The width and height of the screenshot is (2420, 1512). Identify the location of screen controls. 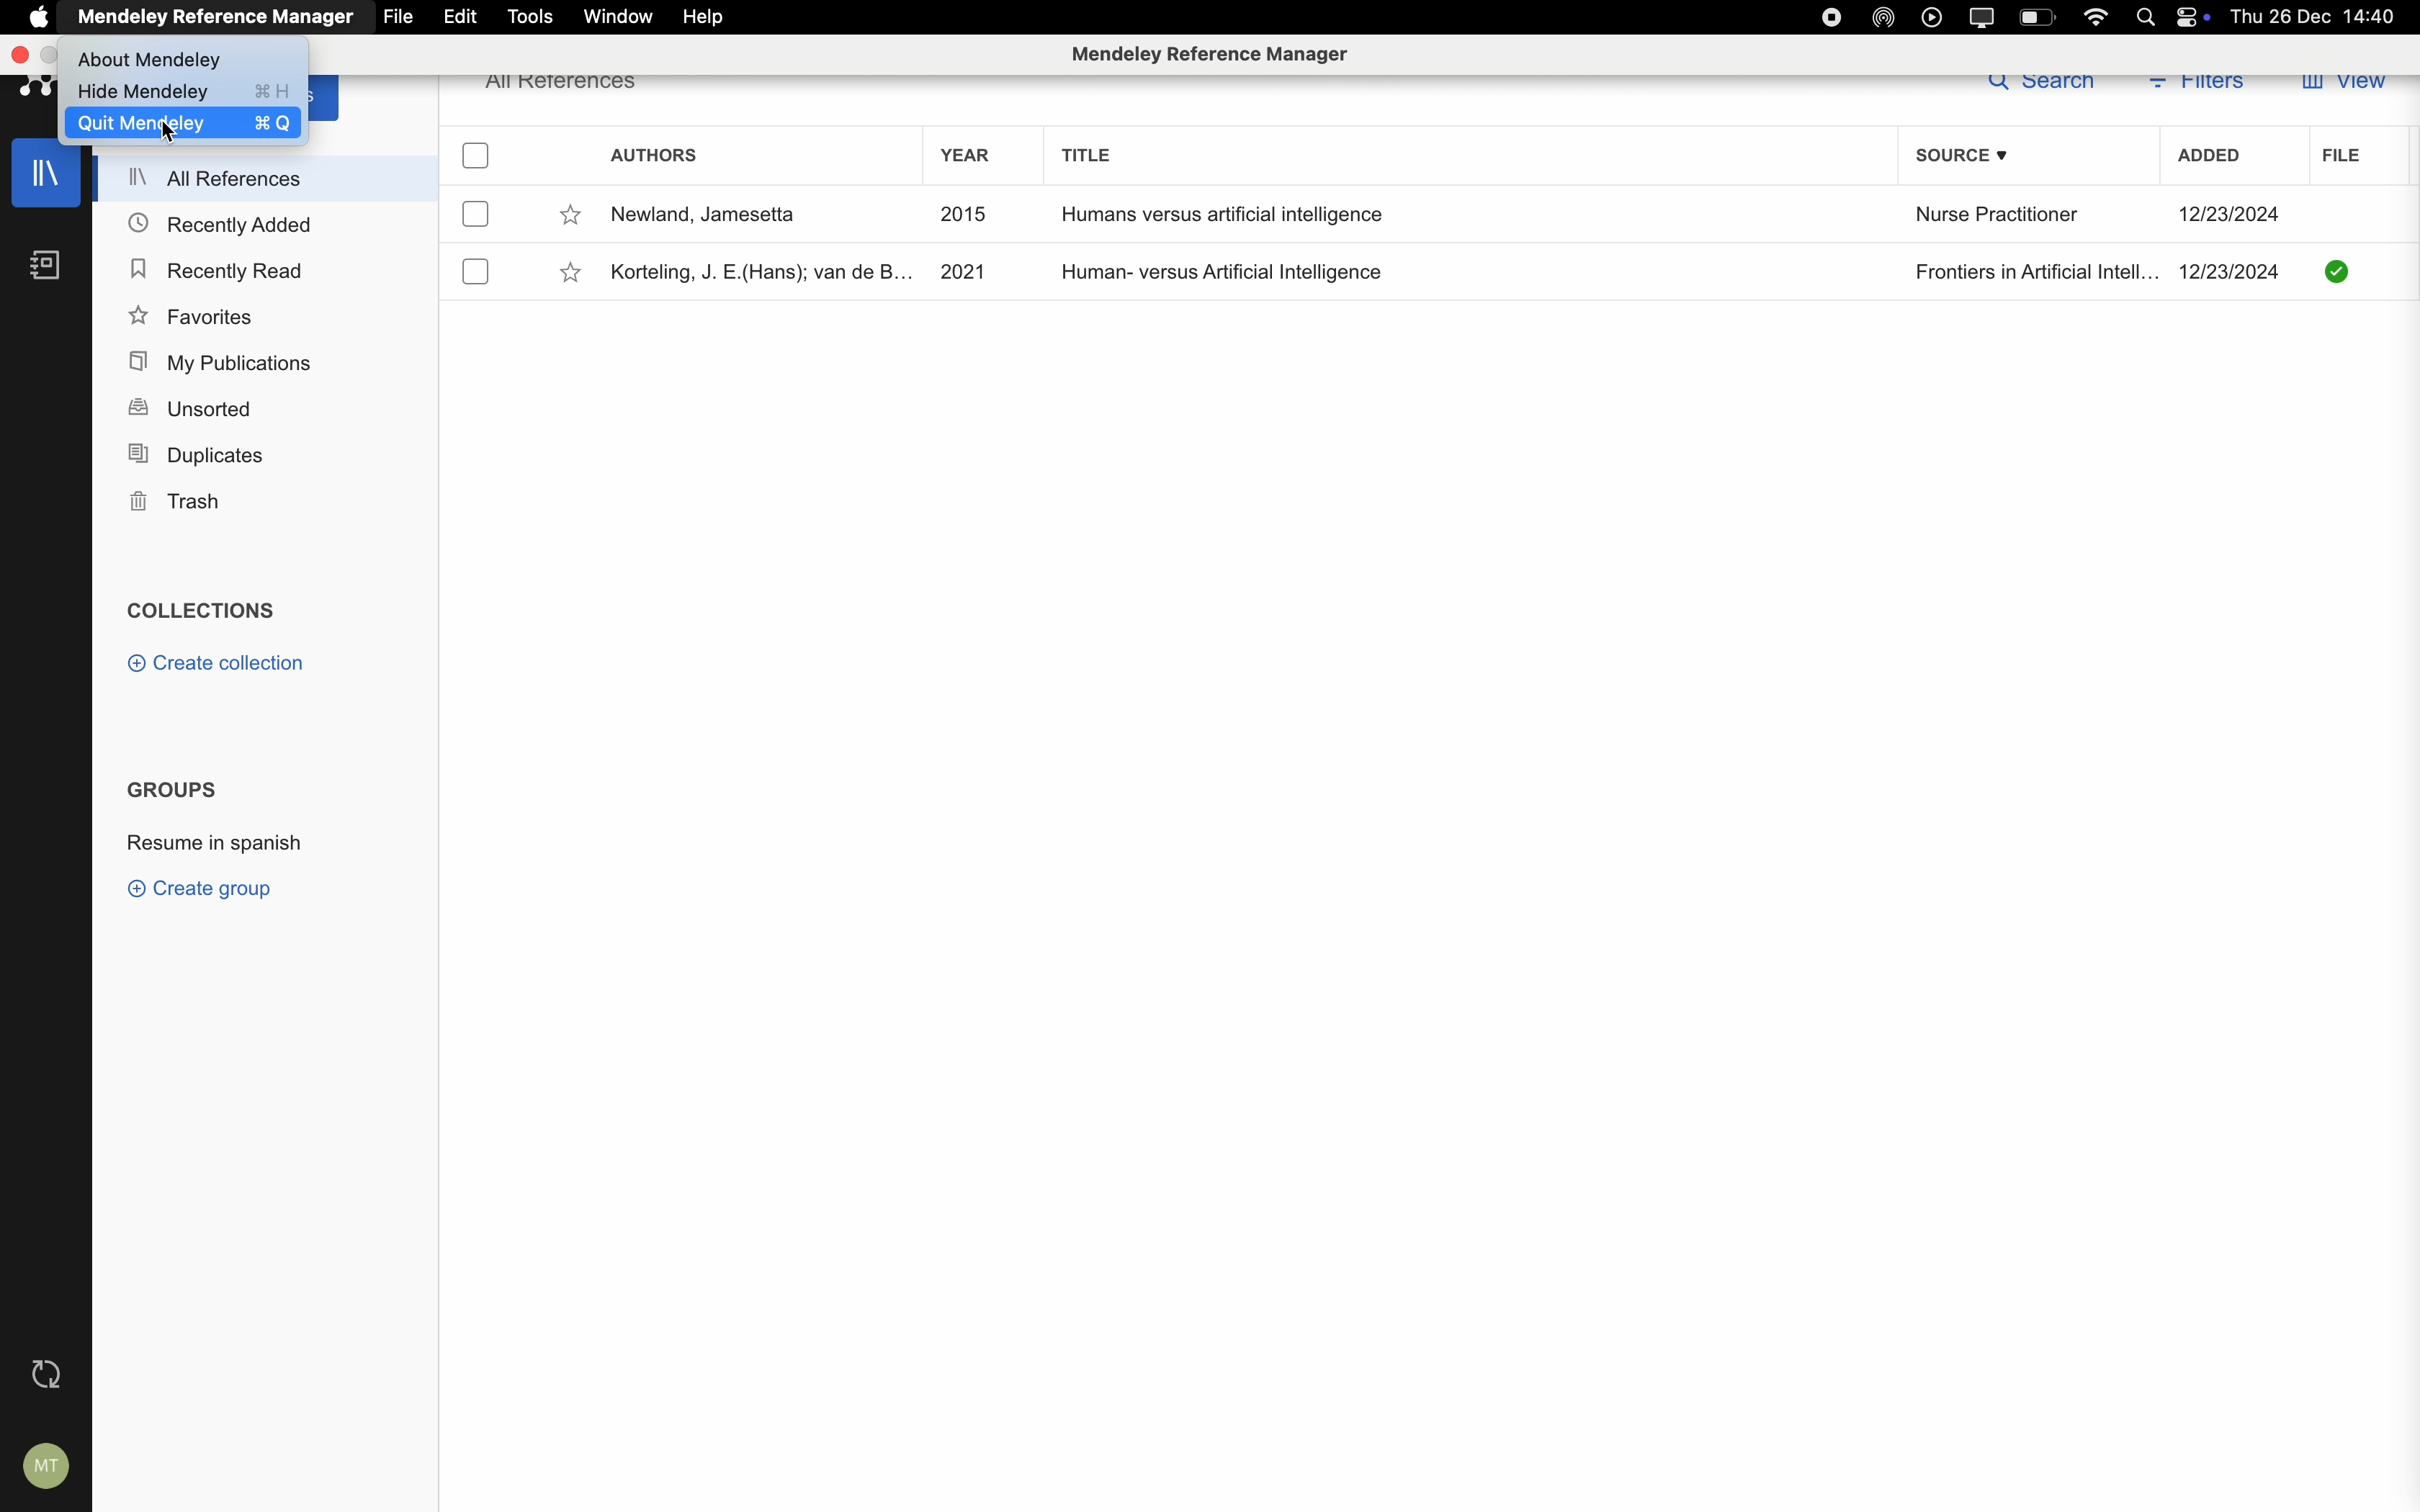
(2198, 18).